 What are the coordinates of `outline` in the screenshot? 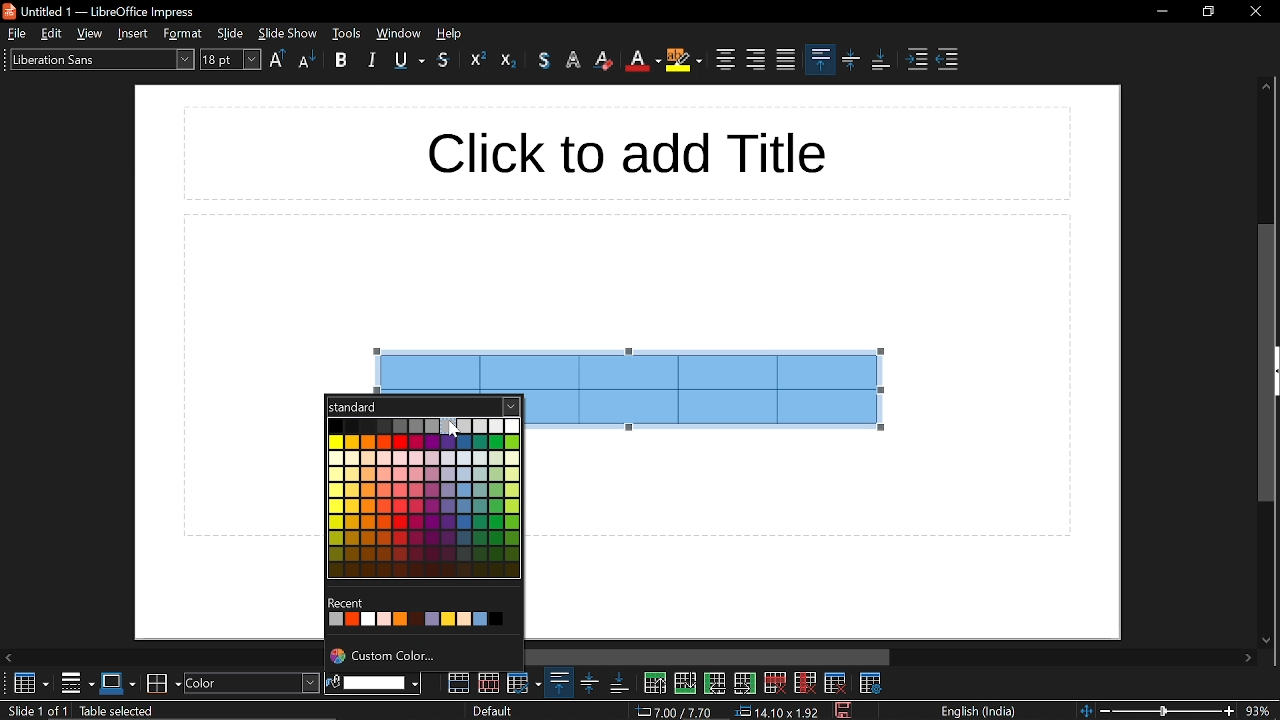 It's located at (478, 59).